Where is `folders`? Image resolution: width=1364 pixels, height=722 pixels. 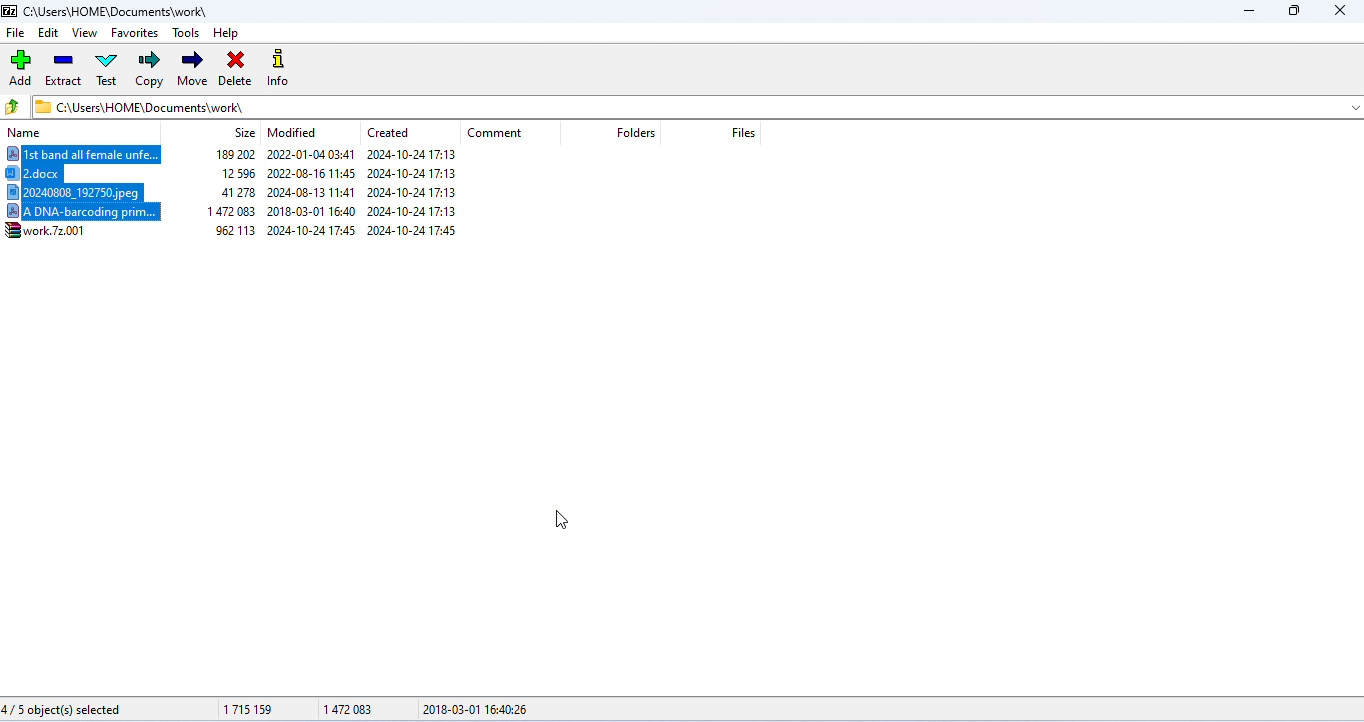 folders is located at coordinates (635, 133).